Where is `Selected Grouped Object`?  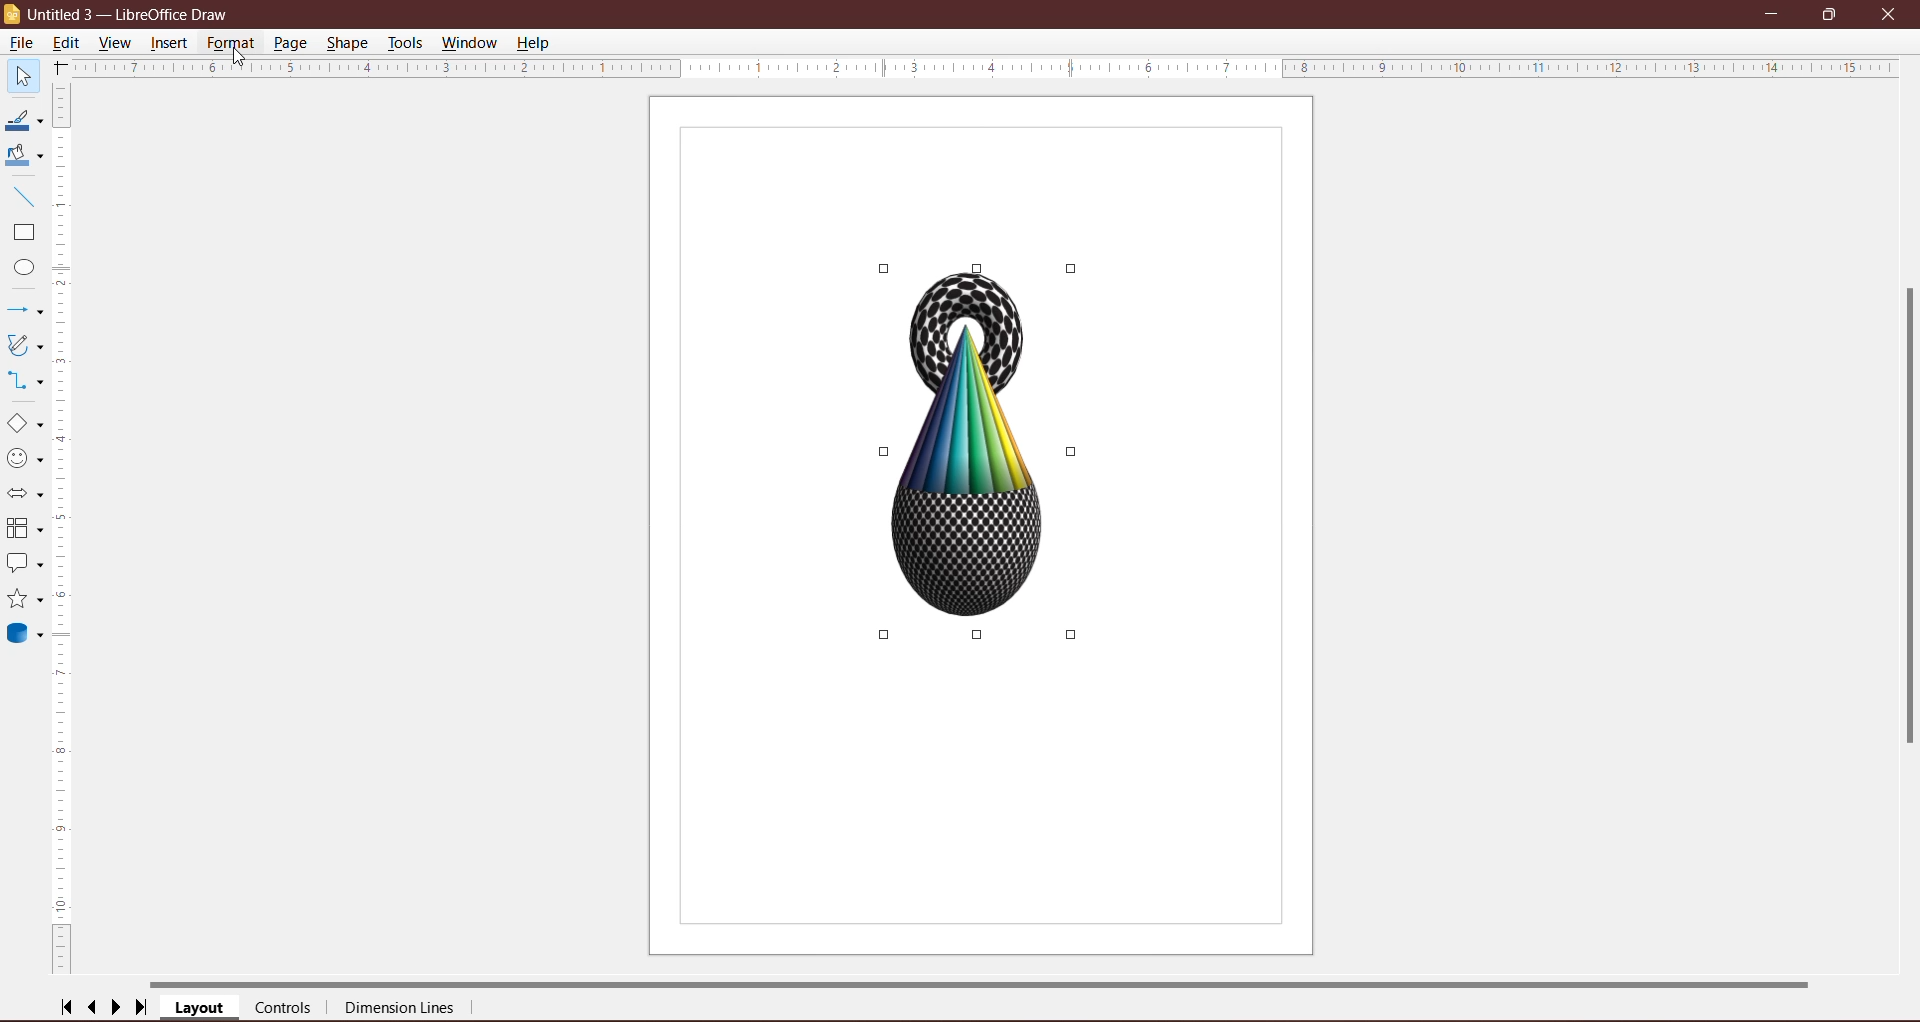 Selected Grouped Object is located at coordinates (976, 450).